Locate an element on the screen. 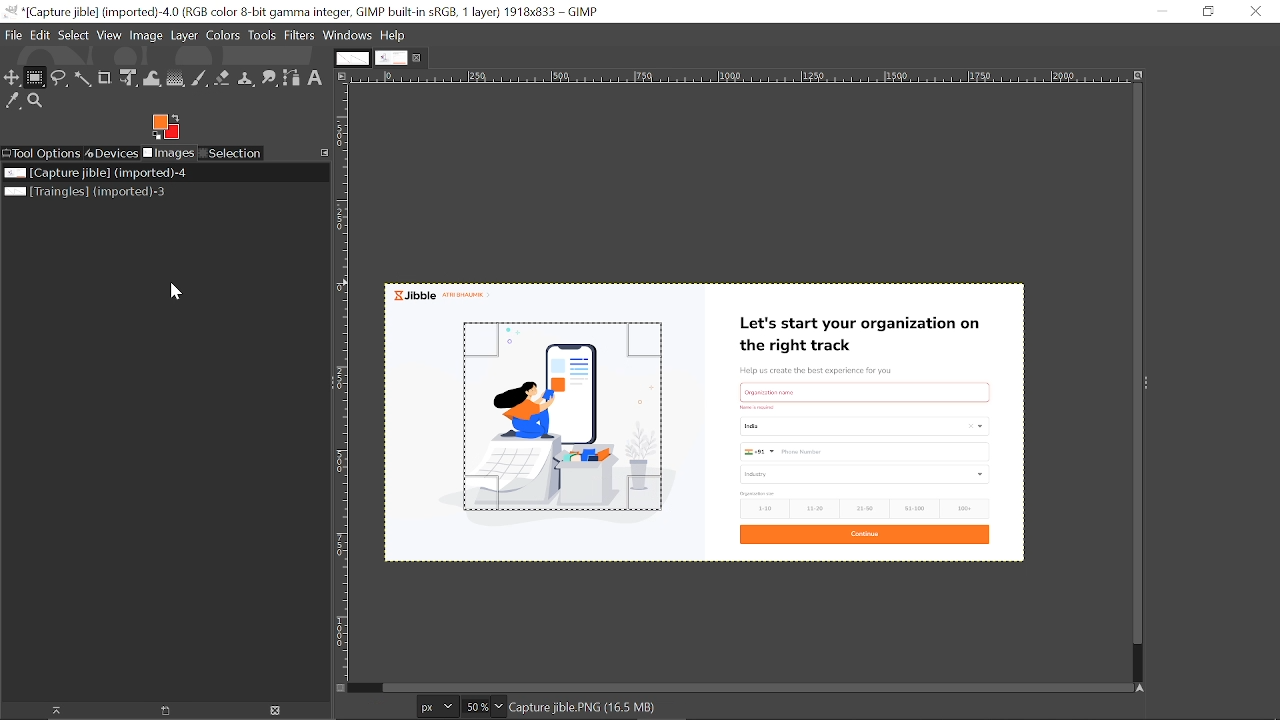 Image resolution: width=1280 pixels, height=720 pixels. Windows is located at coordinates (347, 35).